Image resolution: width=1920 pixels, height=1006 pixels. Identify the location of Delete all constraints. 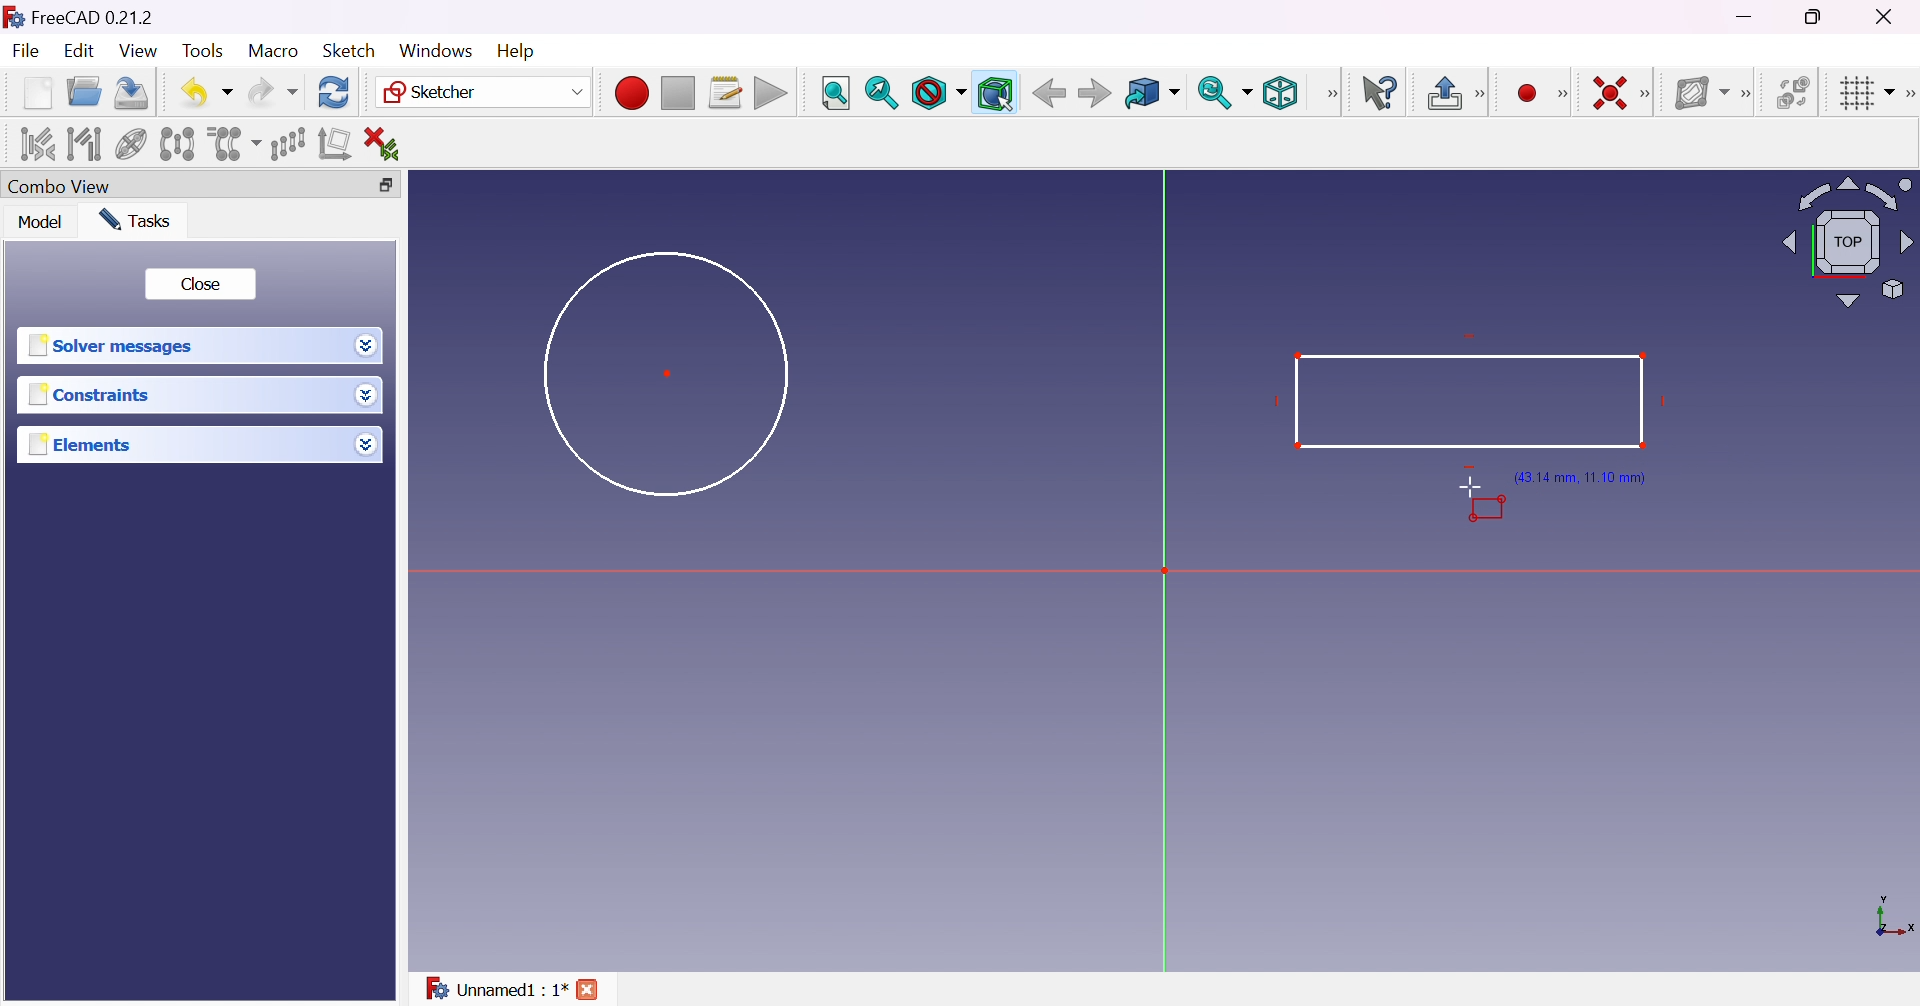
(388, 144).